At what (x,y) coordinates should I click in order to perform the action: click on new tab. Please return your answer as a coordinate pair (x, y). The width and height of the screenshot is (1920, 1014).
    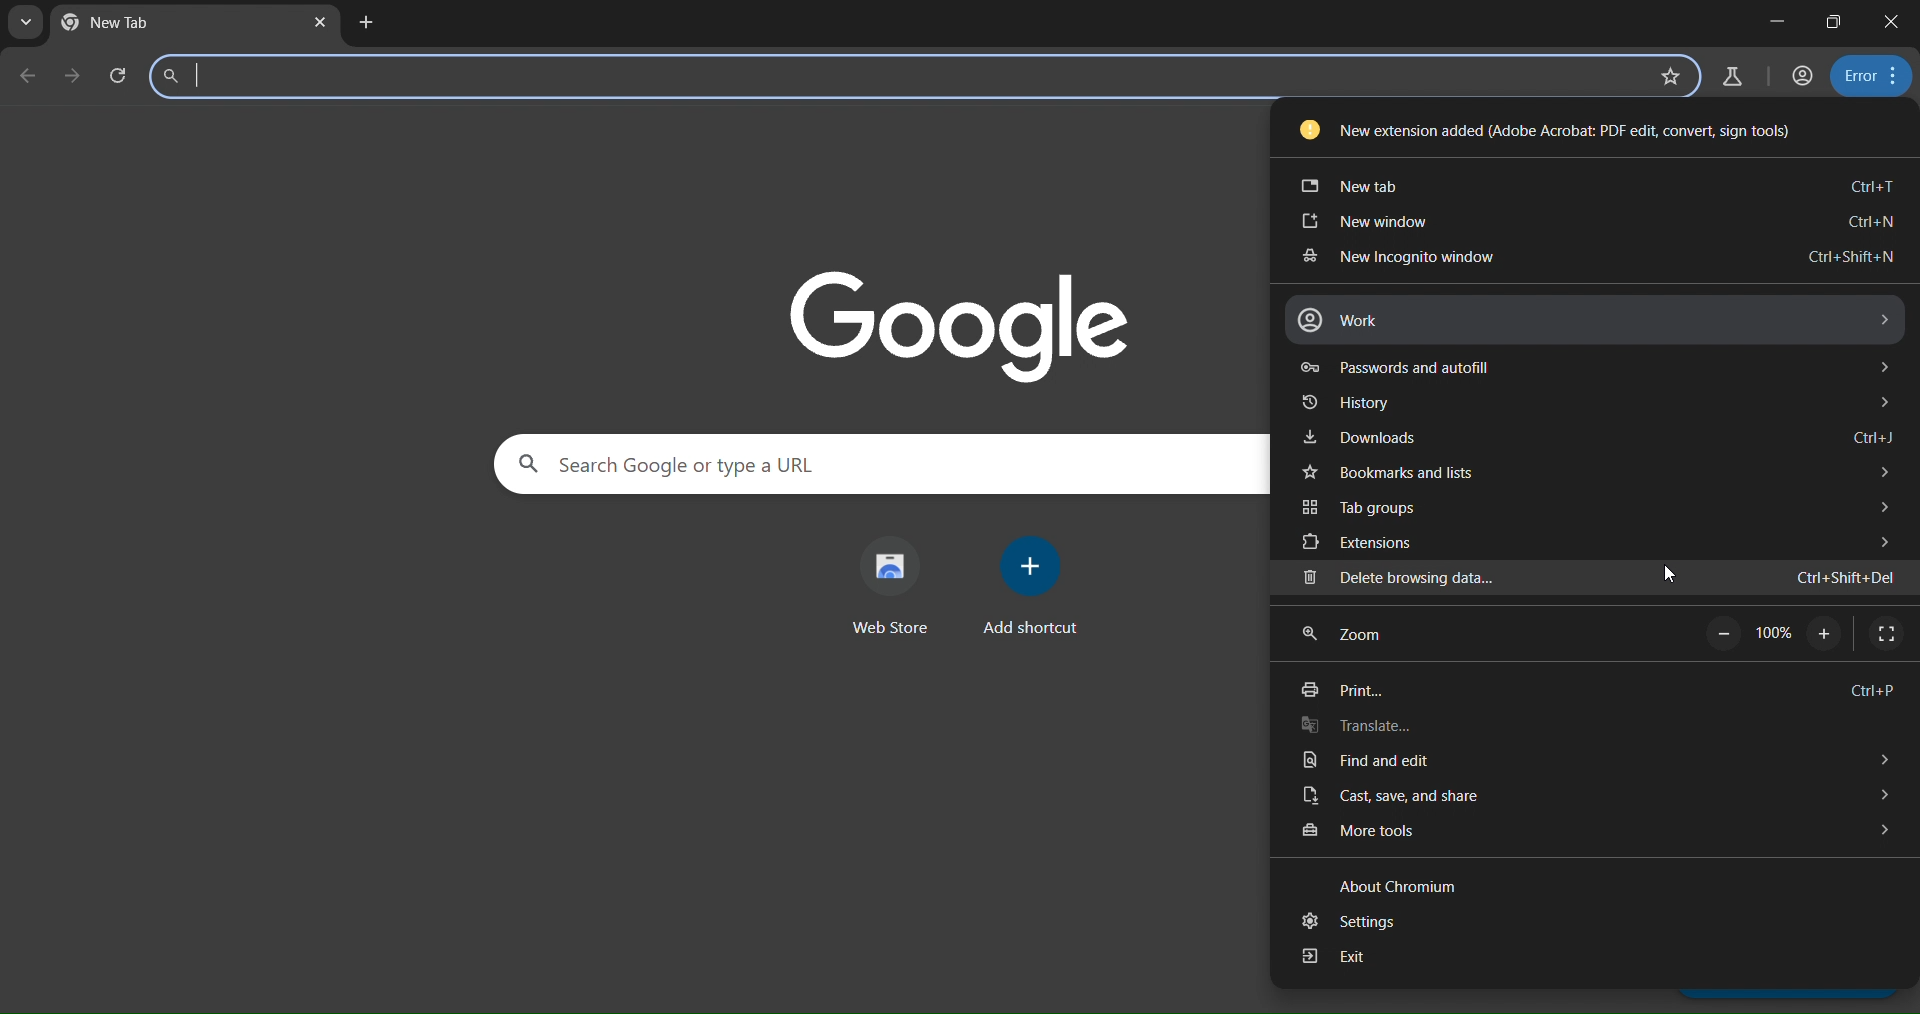
    Looking at the image, I should click on (1597, 189).